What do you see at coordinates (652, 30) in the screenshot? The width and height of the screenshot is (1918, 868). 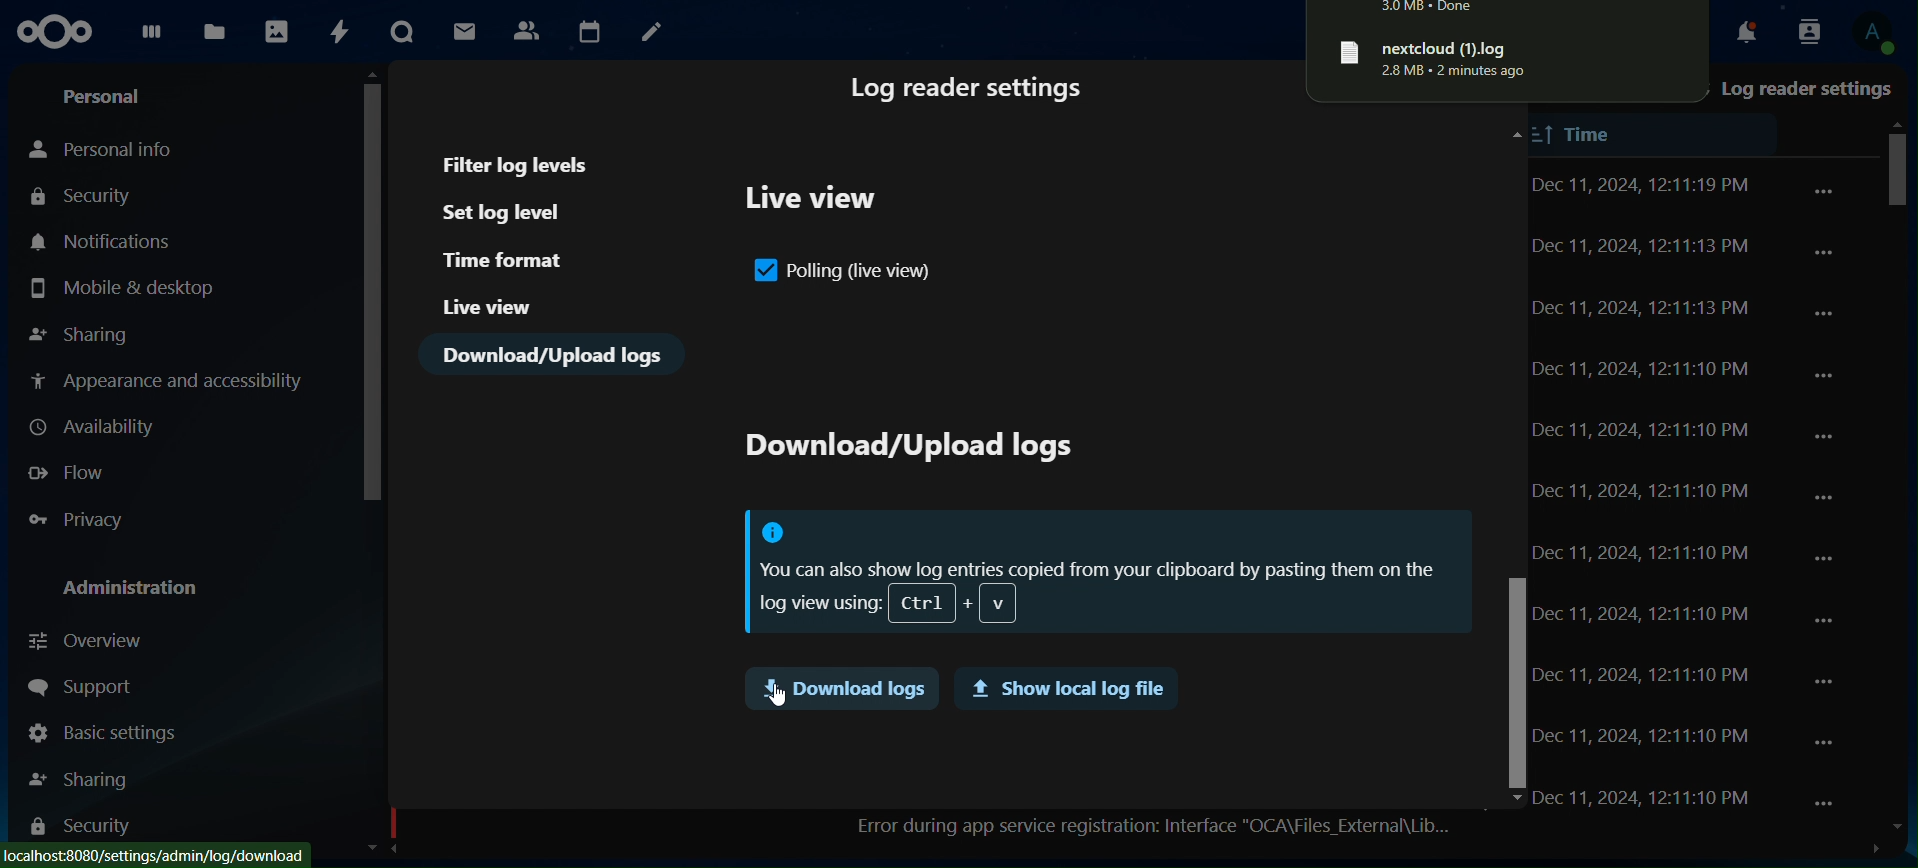 I see `notes` at bounding box center [652, 30].